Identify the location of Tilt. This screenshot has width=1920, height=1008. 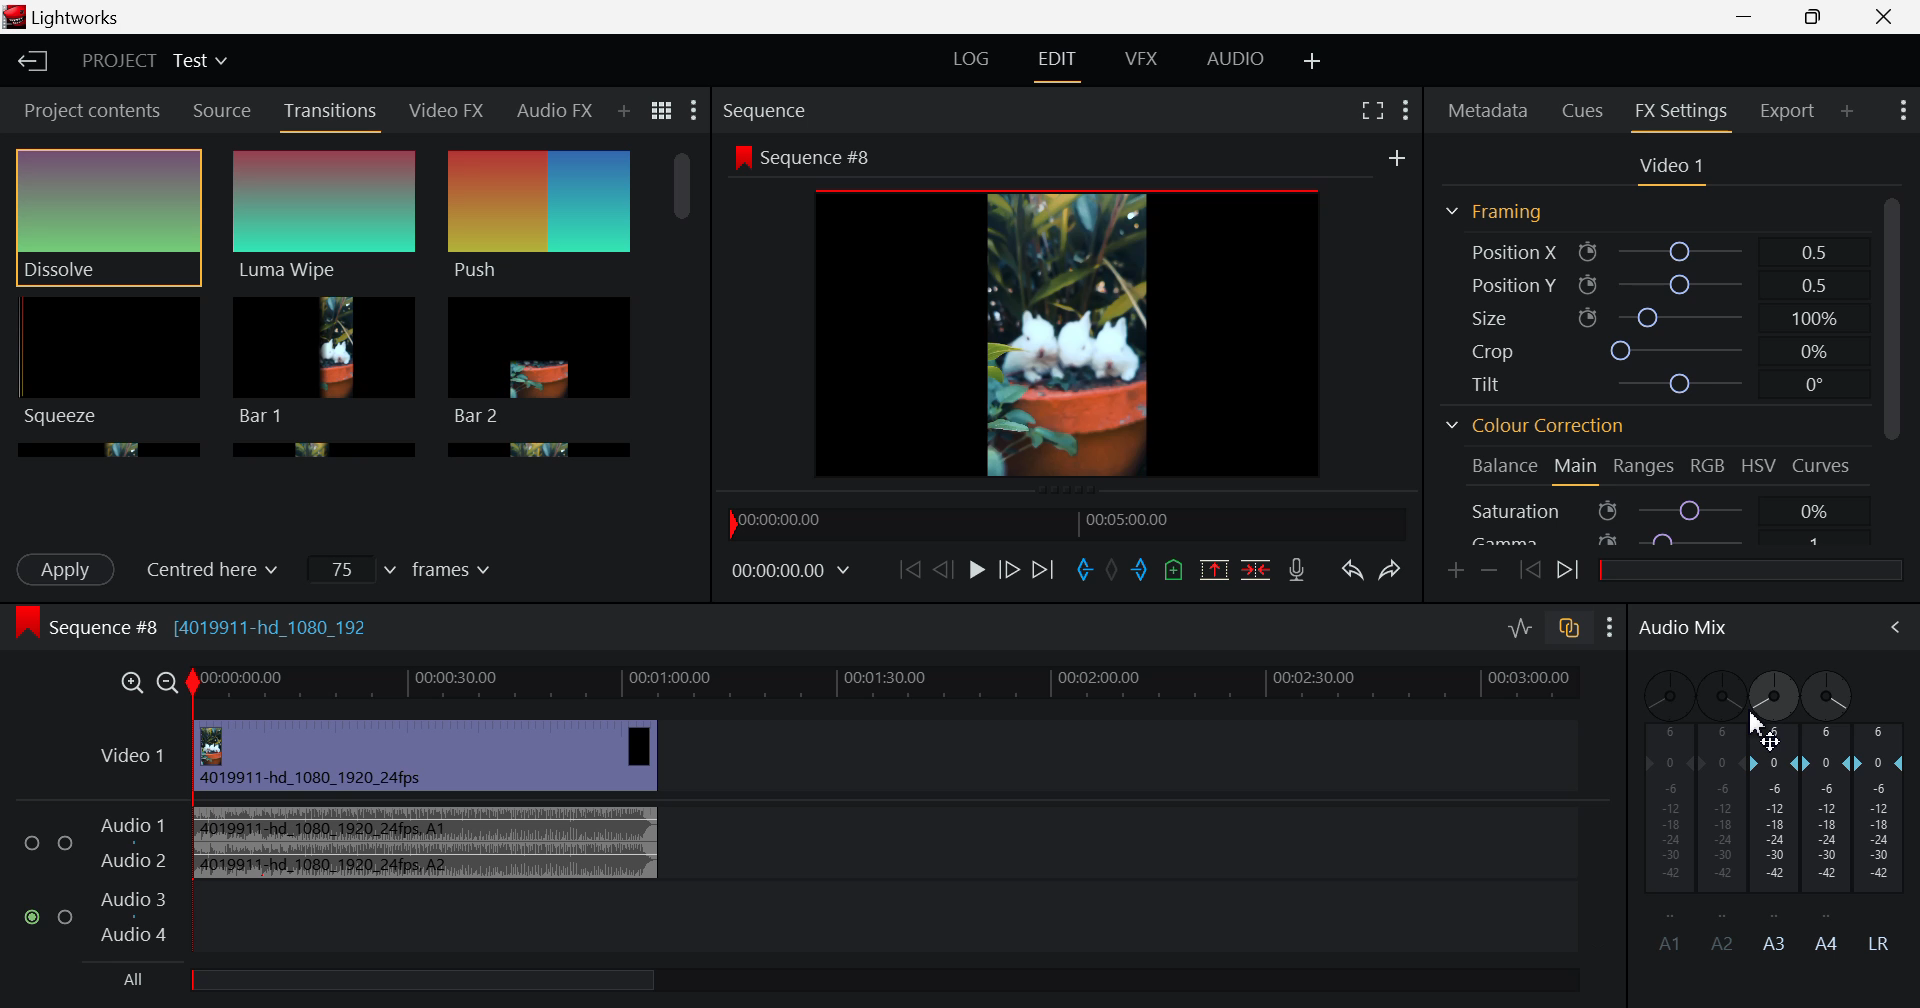
(1650, 386).